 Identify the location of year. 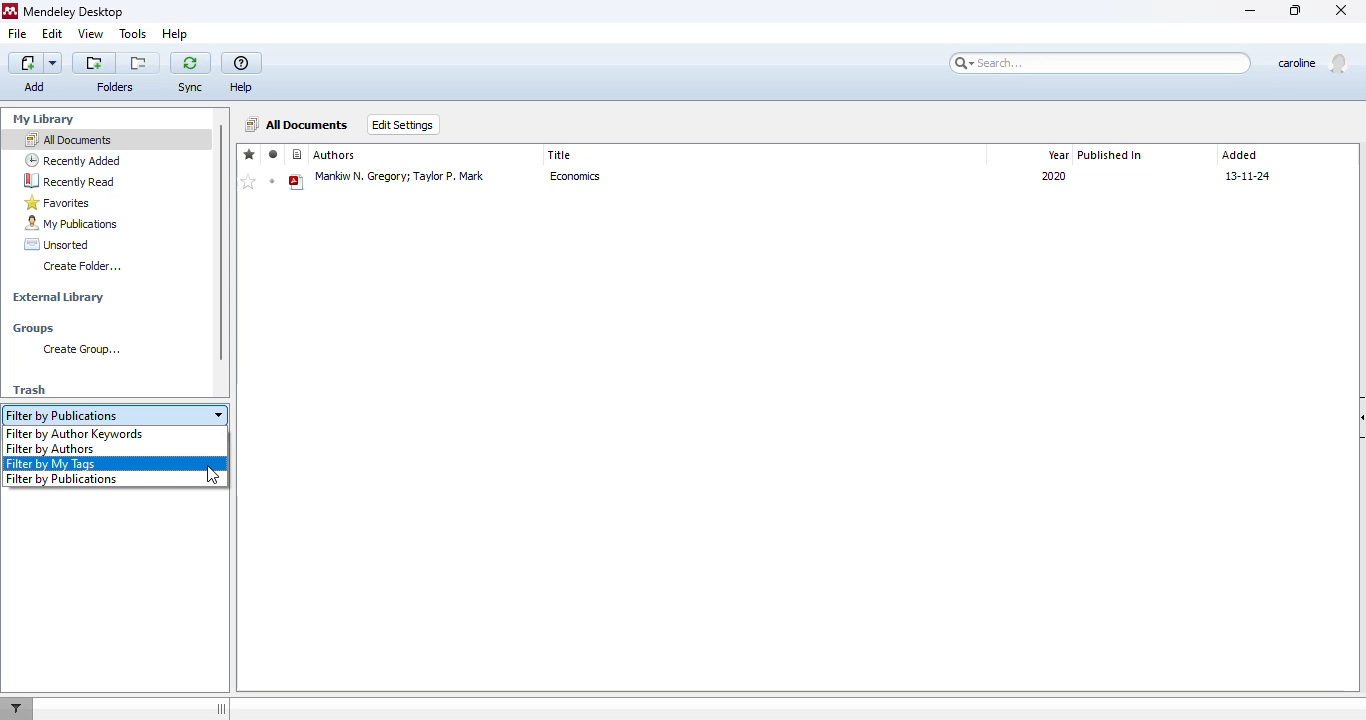
(1056, 154).